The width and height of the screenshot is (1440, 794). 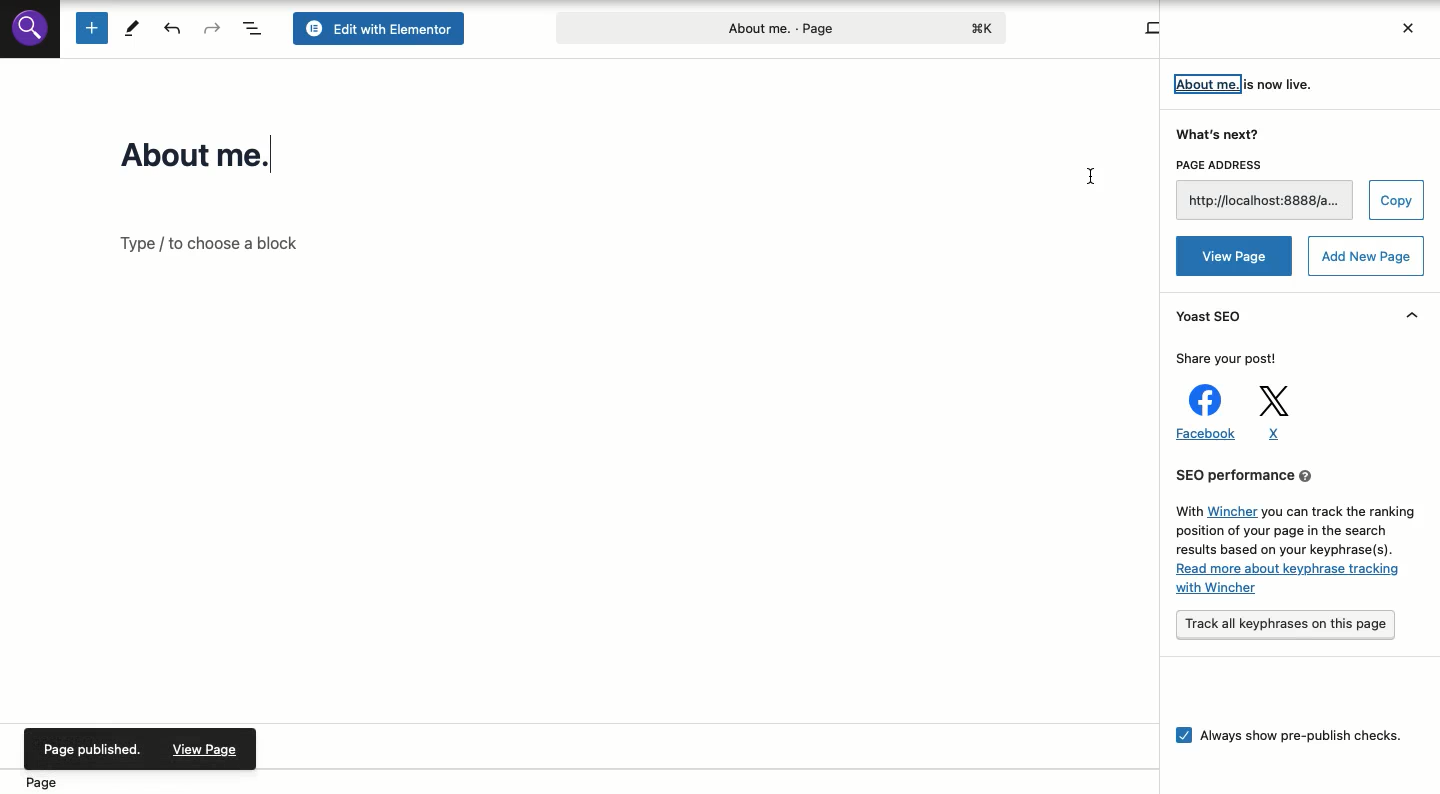 What do you see at coordinates (1289, 578) in the screenshot?
I see `Read more about keyphrase tracking
‘with Wincher` at bounding box center [1289, 578].